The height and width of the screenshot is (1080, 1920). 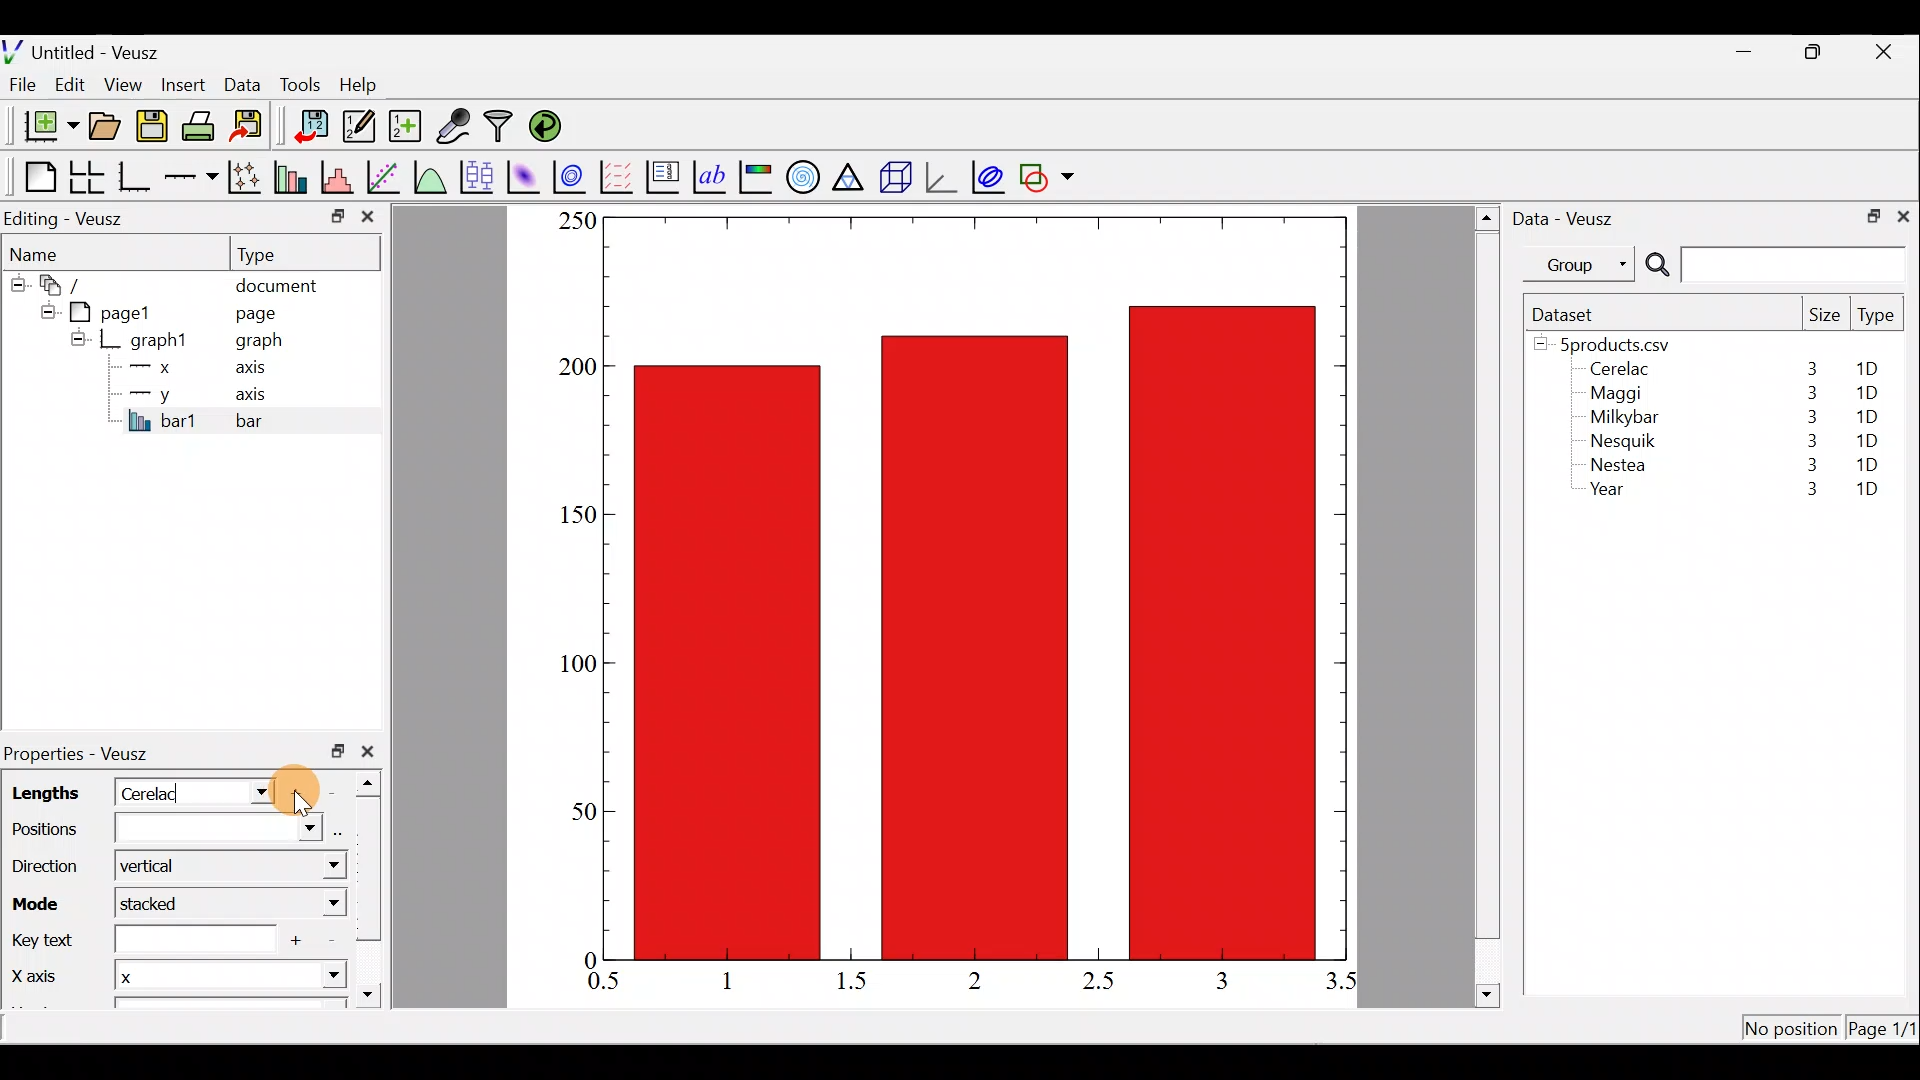 What do you see at coordinates (336, 215) in the screenshot?
I see `minimize` at bounding box center [336, 215].